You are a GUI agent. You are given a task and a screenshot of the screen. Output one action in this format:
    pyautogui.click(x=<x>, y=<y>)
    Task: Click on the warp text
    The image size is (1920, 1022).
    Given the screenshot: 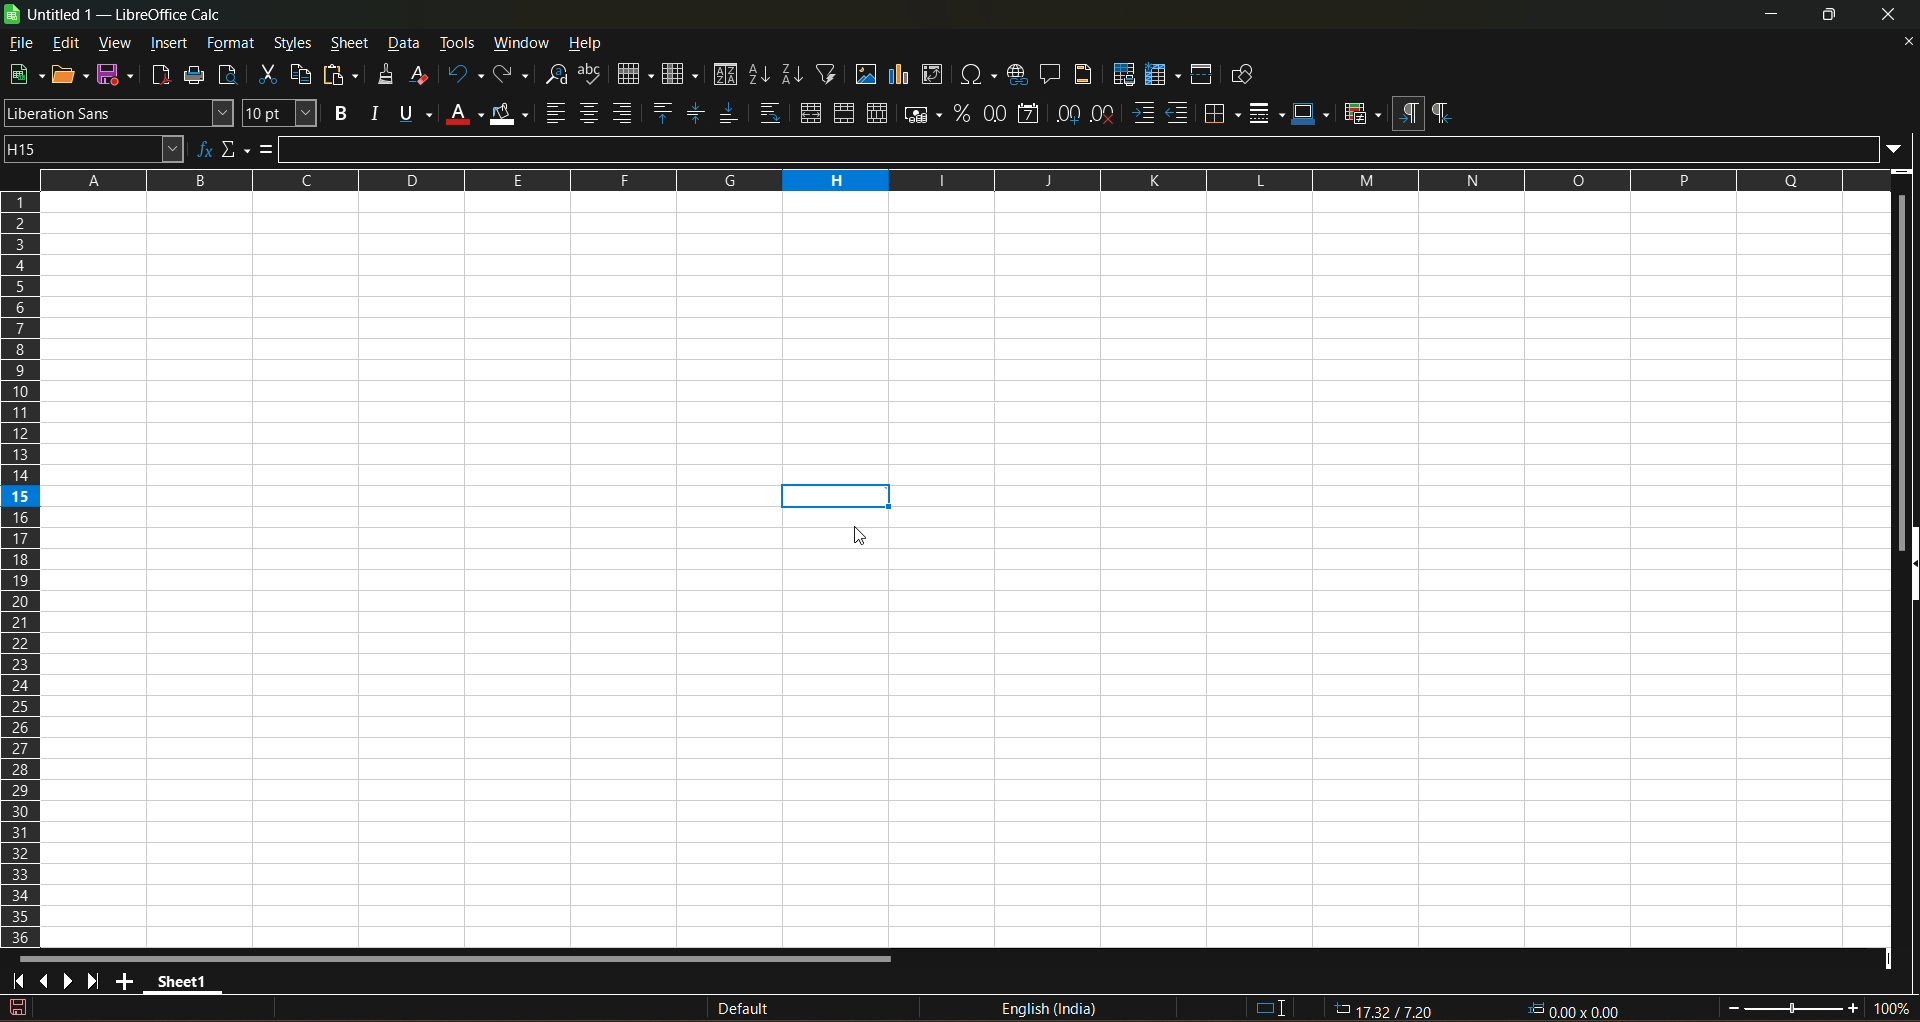 What is the action you would take?
    pyautogui.click(x=772, y=114)
    